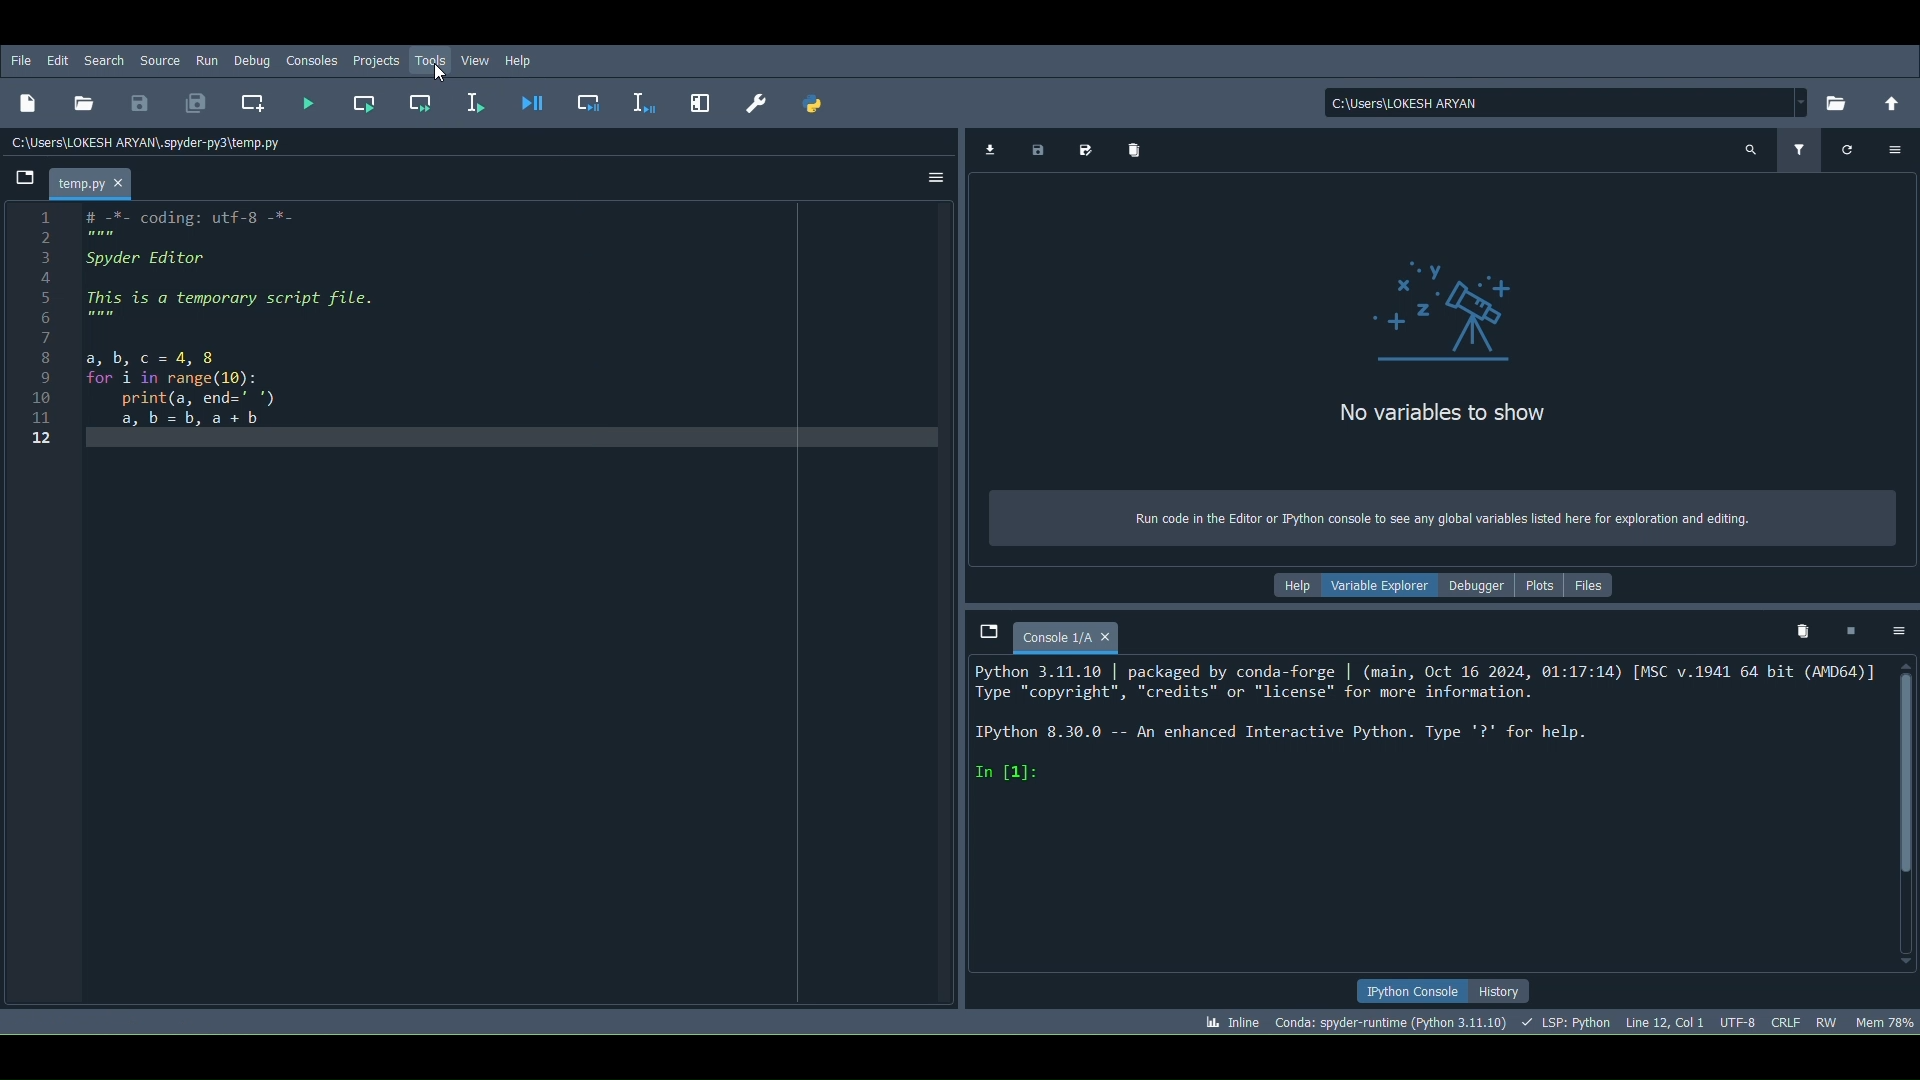  I want to click on Variable explorer, so click(1376, 584).